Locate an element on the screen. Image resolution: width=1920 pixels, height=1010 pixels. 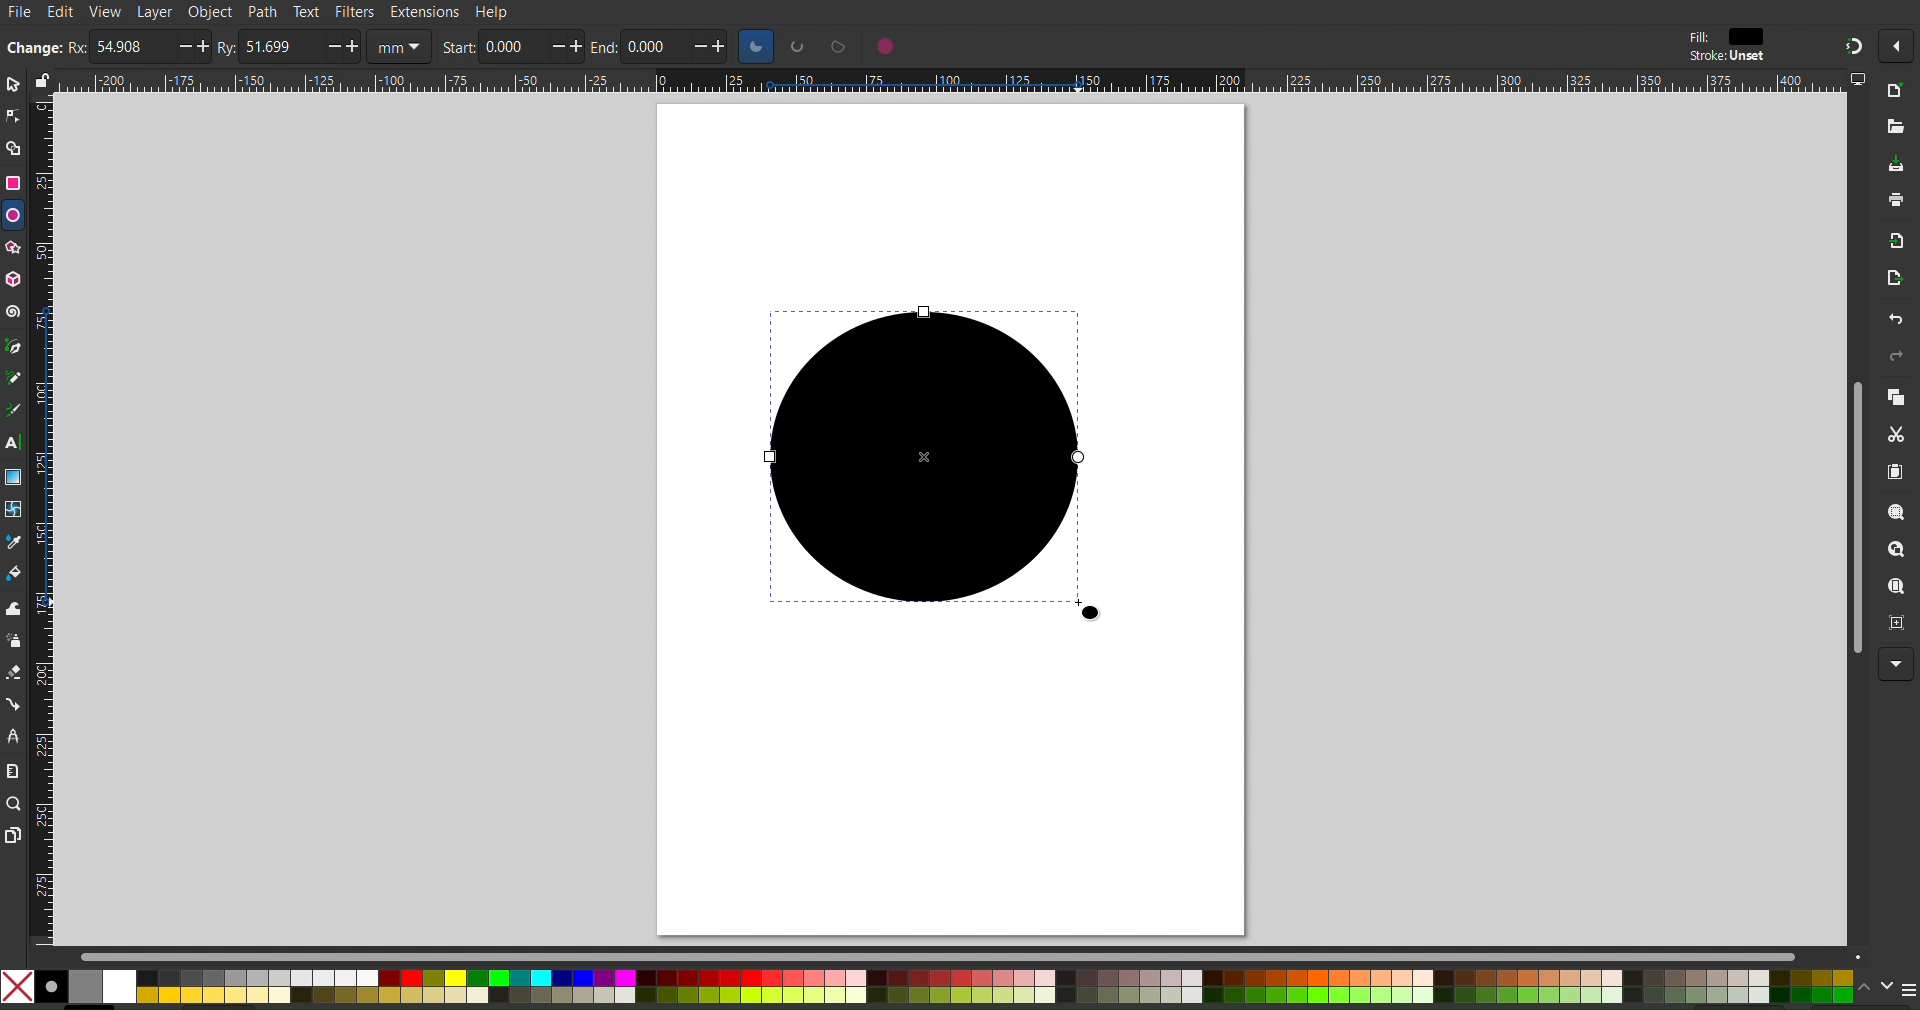
unit is located at coordinates (399, 44).